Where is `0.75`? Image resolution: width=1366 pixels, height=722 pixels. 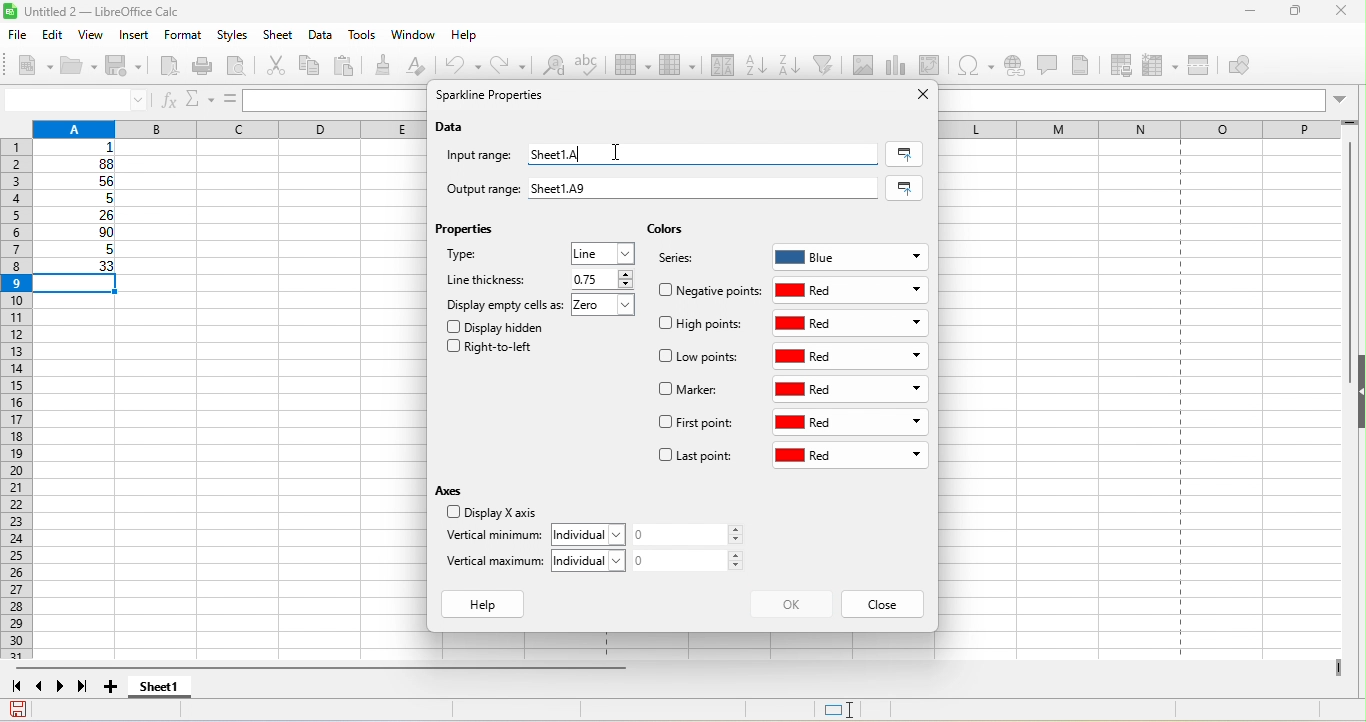
0.75 is located at coordinates (600, 279).